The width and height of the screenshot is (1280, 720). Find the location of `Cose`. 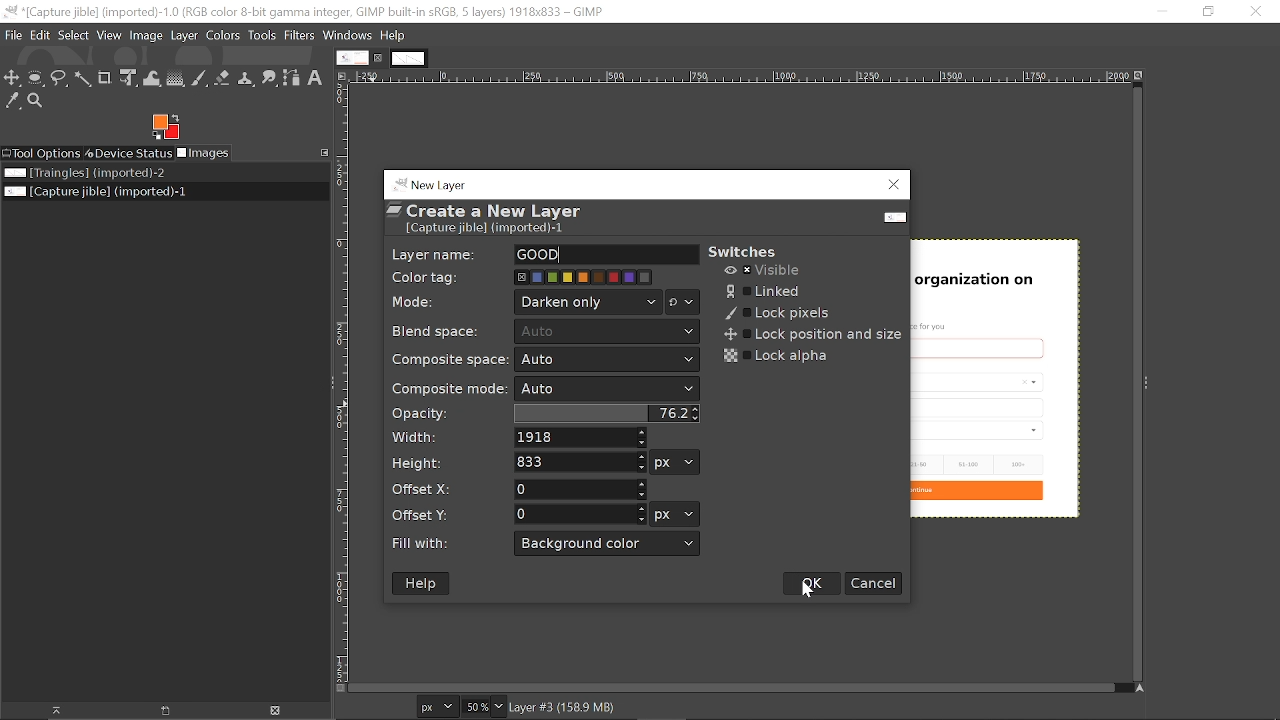

Cose is located at coordinates (1255, 11).